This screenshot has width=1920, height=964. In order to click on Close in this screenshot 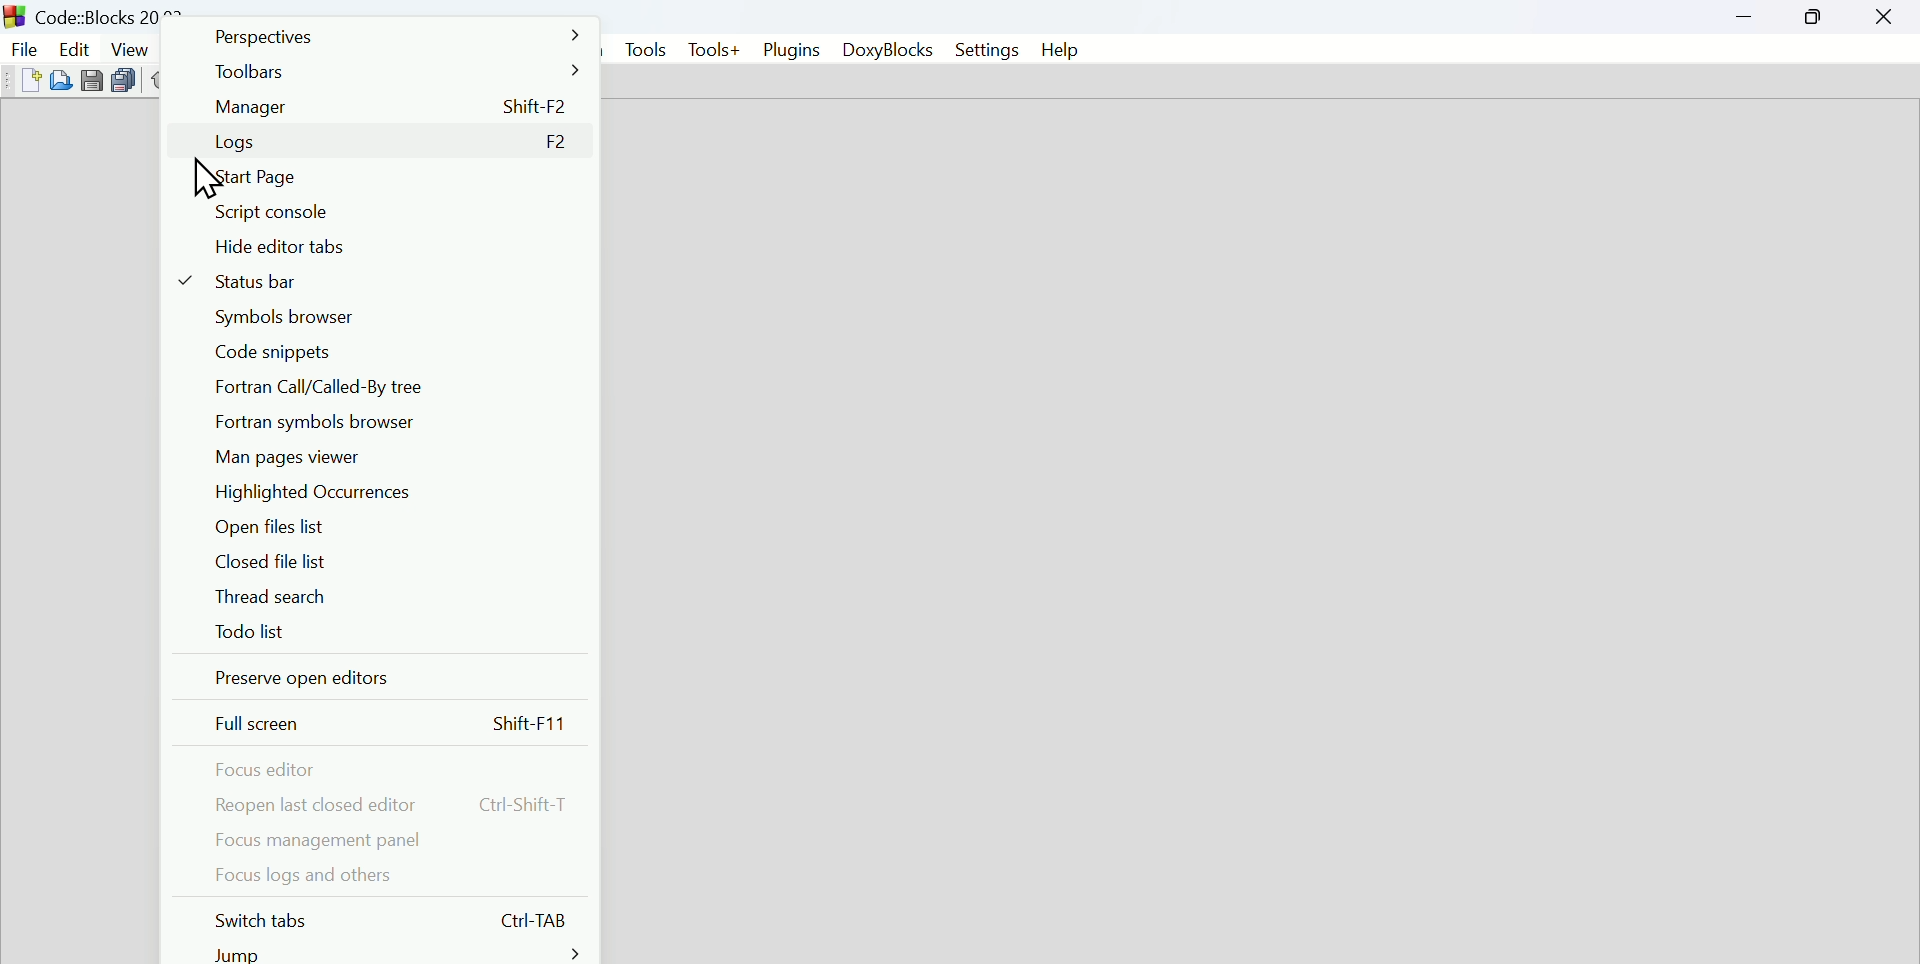, I will do `click(1884, 19)`.